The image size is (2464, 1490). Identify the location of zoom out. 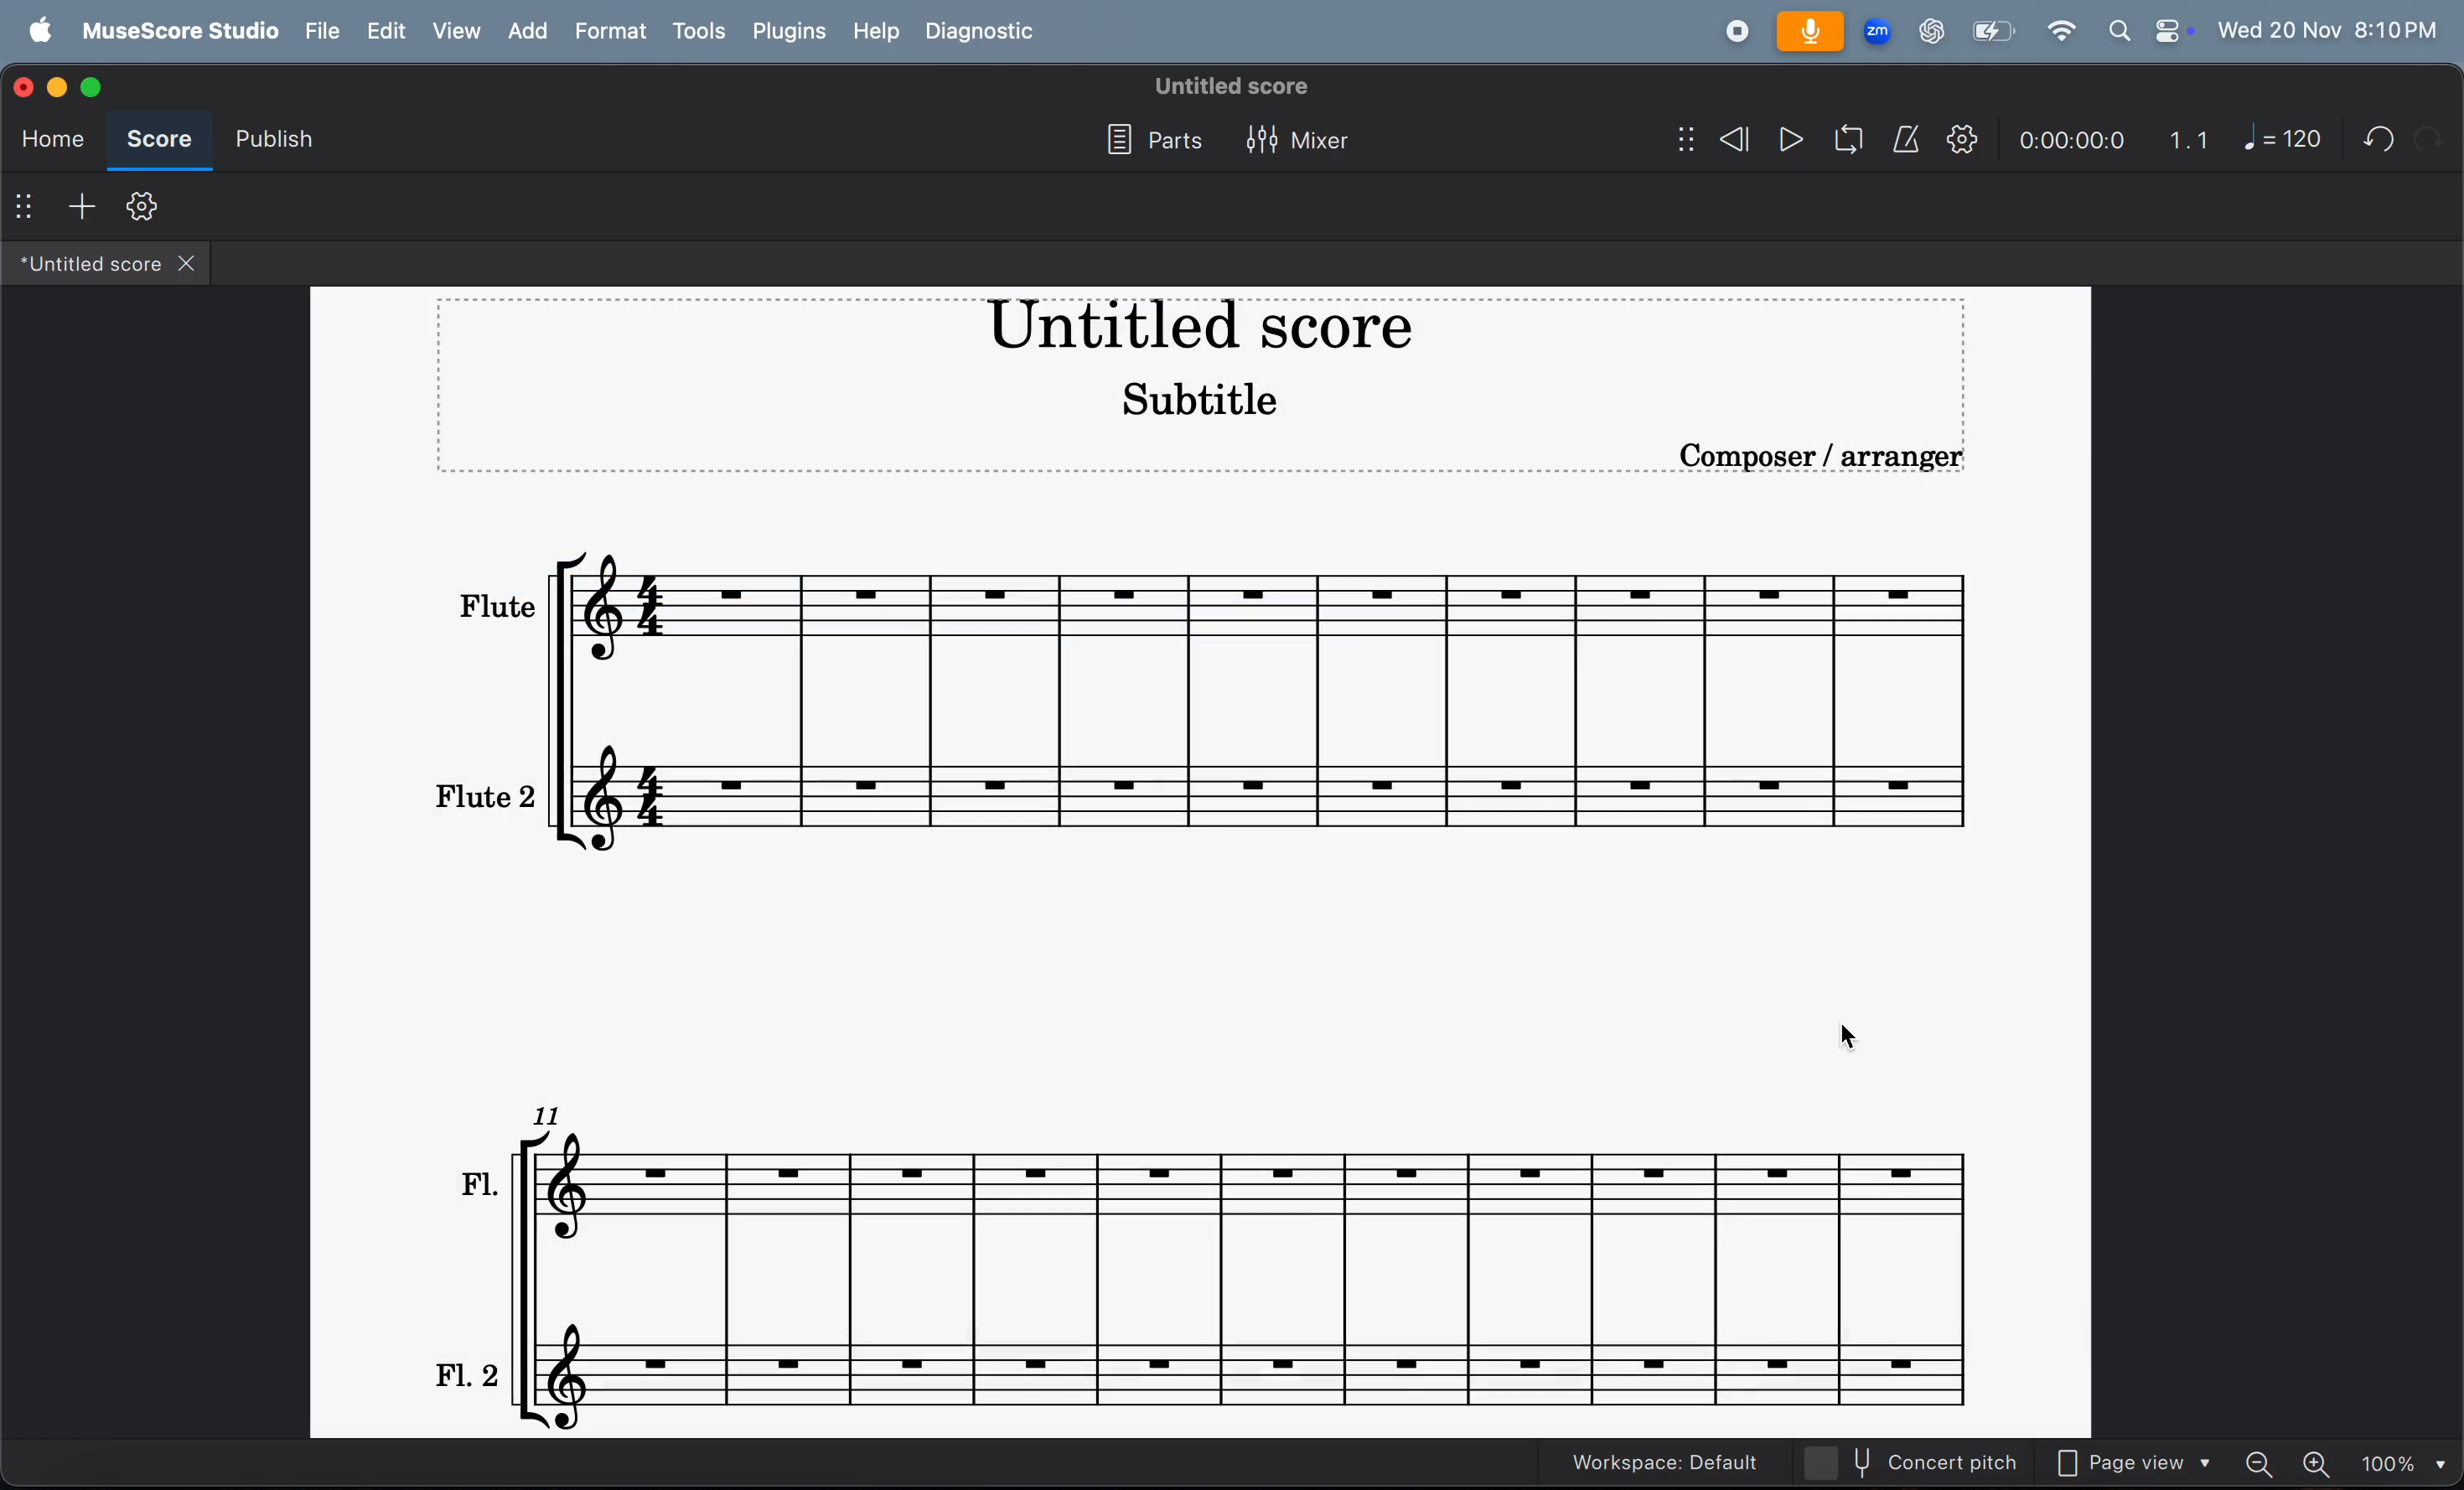
(2256, 1464).